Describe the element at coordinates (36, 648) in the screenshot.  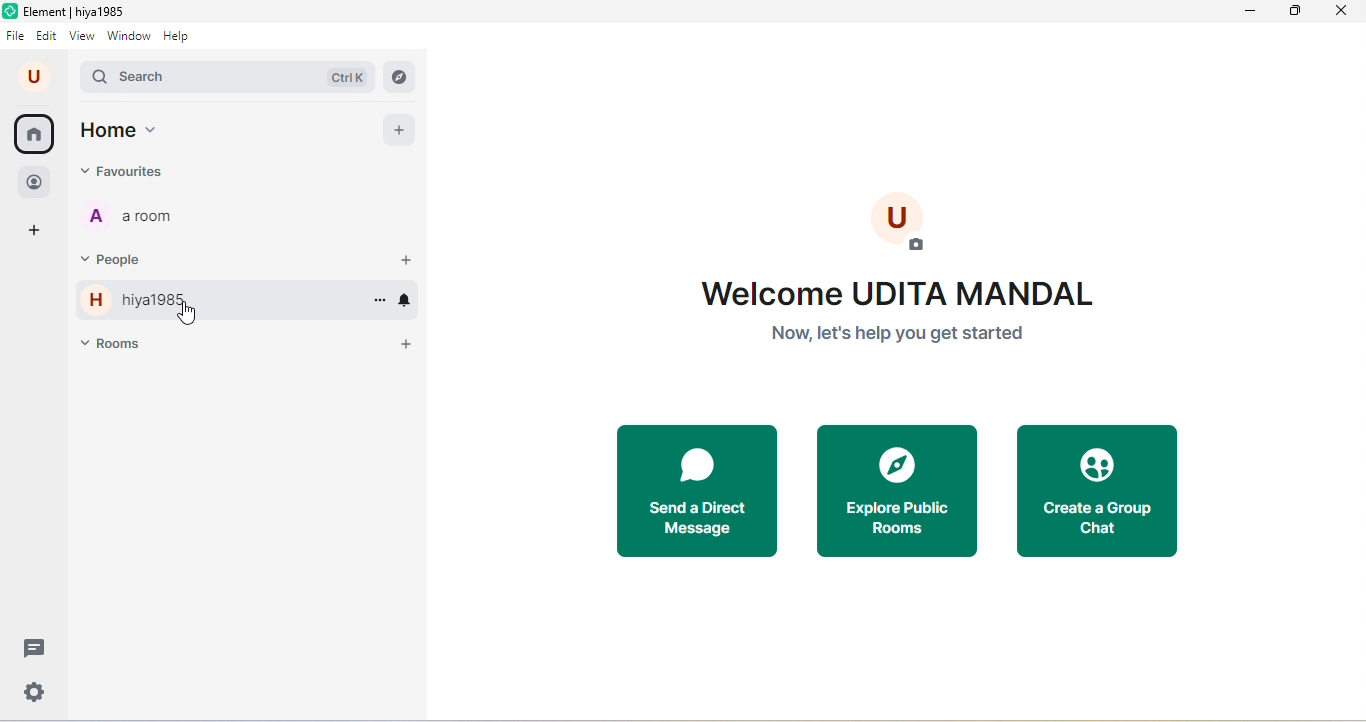
I see `threads` at that location.